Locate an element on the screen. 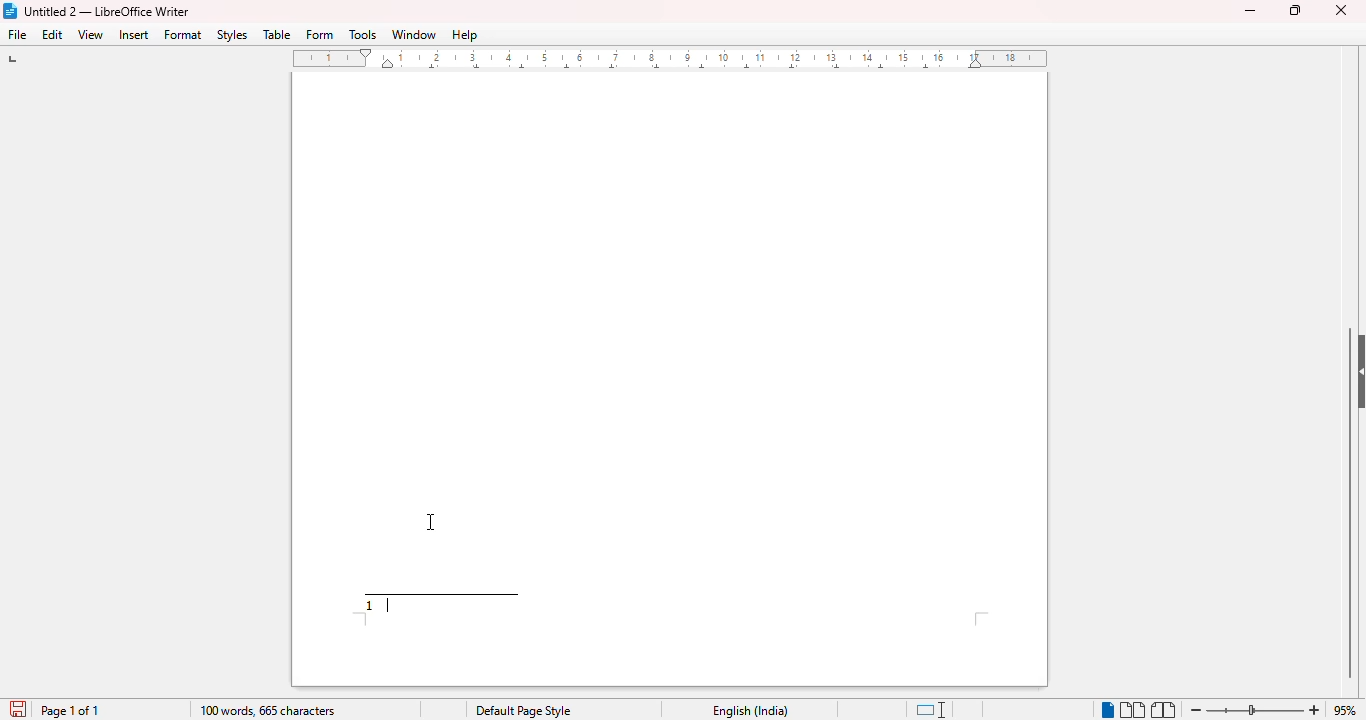 The image size is (1366, 720). table is located at coordinates (277, 34).